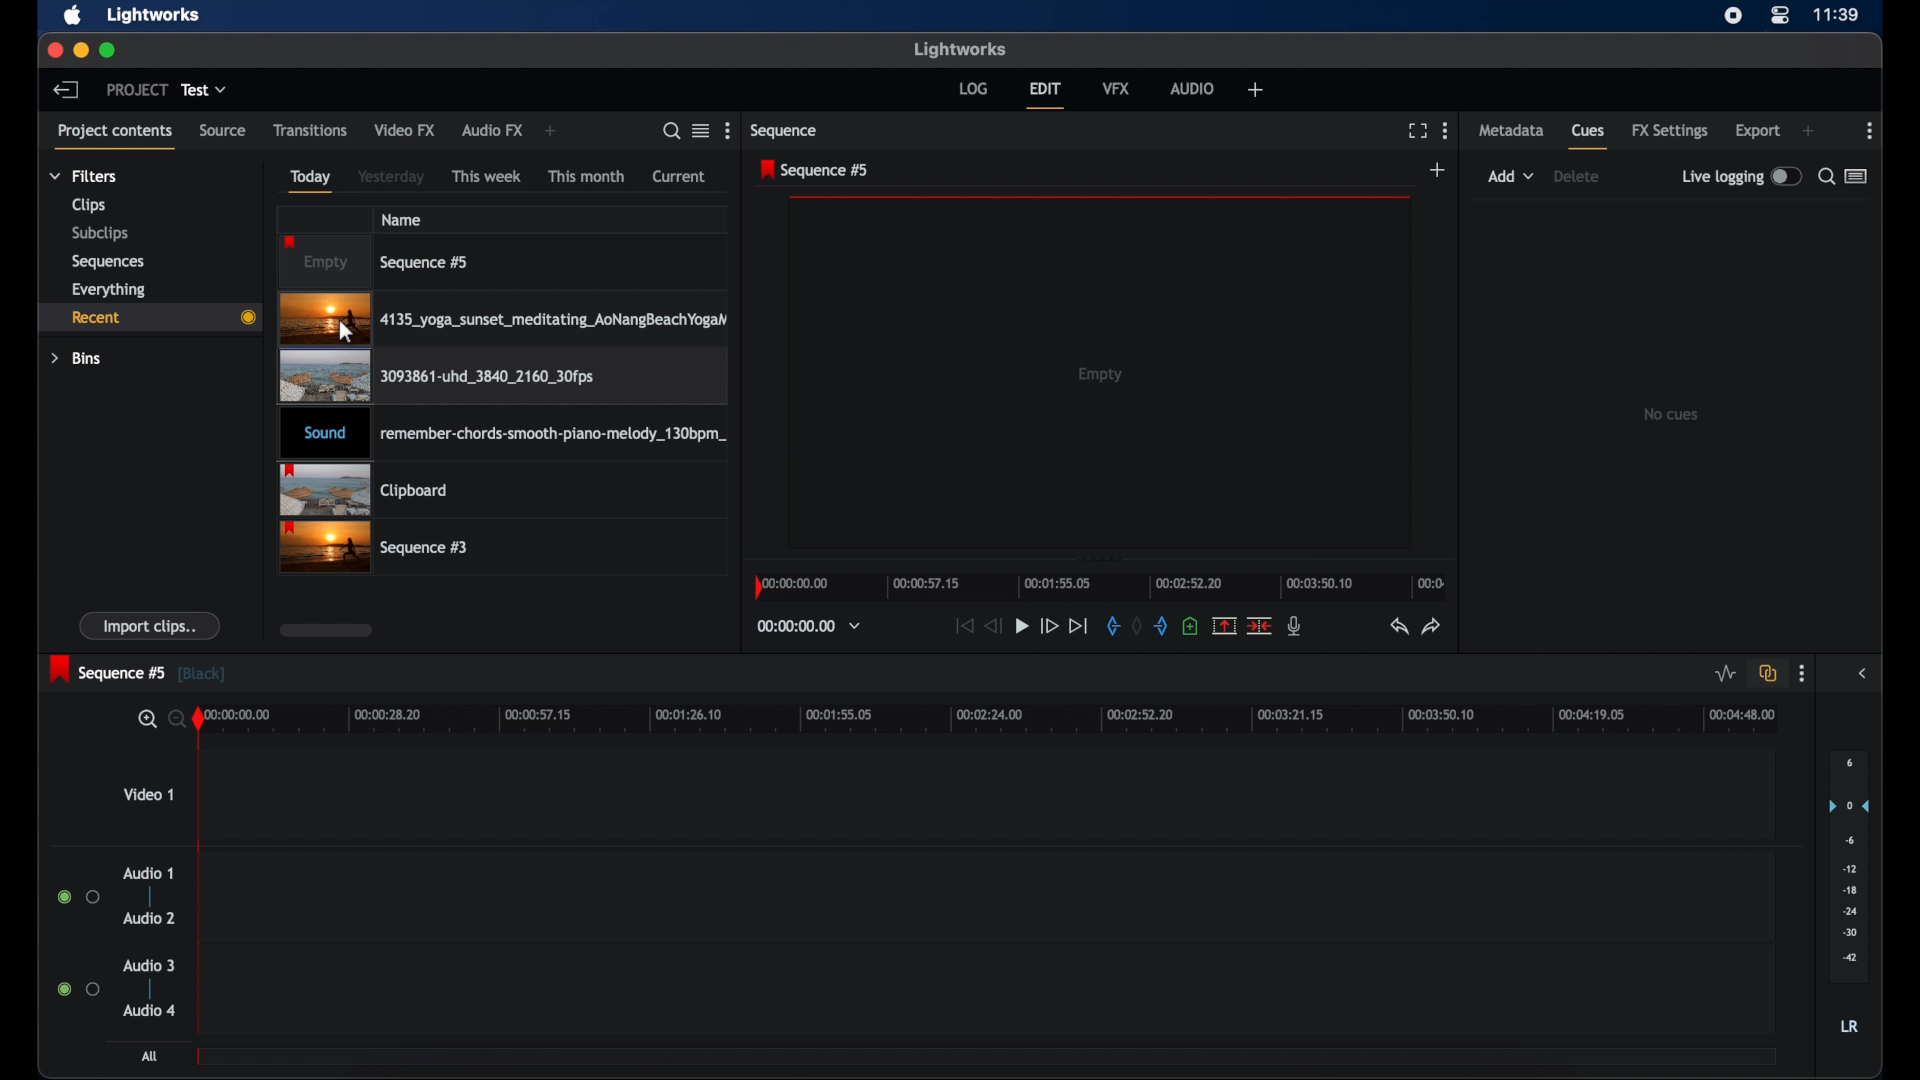 The image size is (1920, 1080). Describe the element at coordinates (89, 205) in the screenshot. I see `clips` at that location.